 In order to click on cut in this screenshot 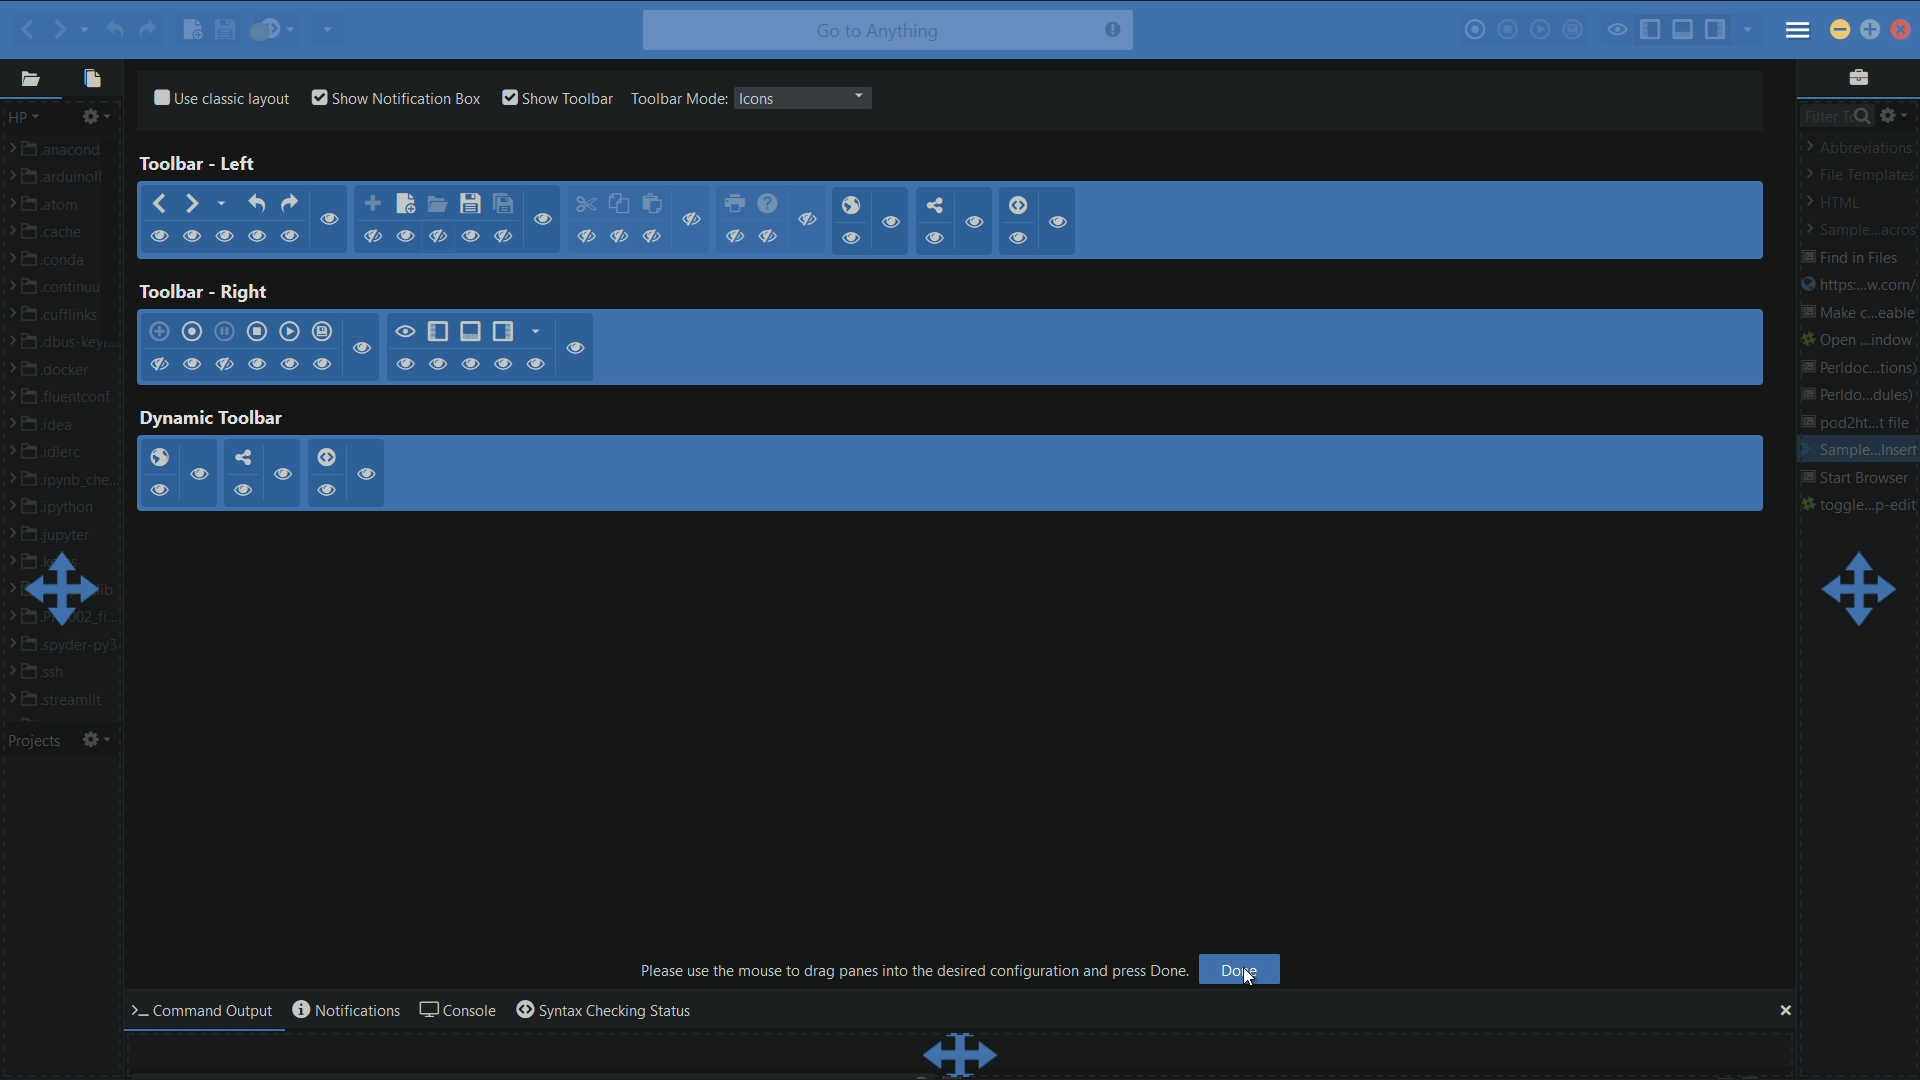, I will do `click(585, 205)`.